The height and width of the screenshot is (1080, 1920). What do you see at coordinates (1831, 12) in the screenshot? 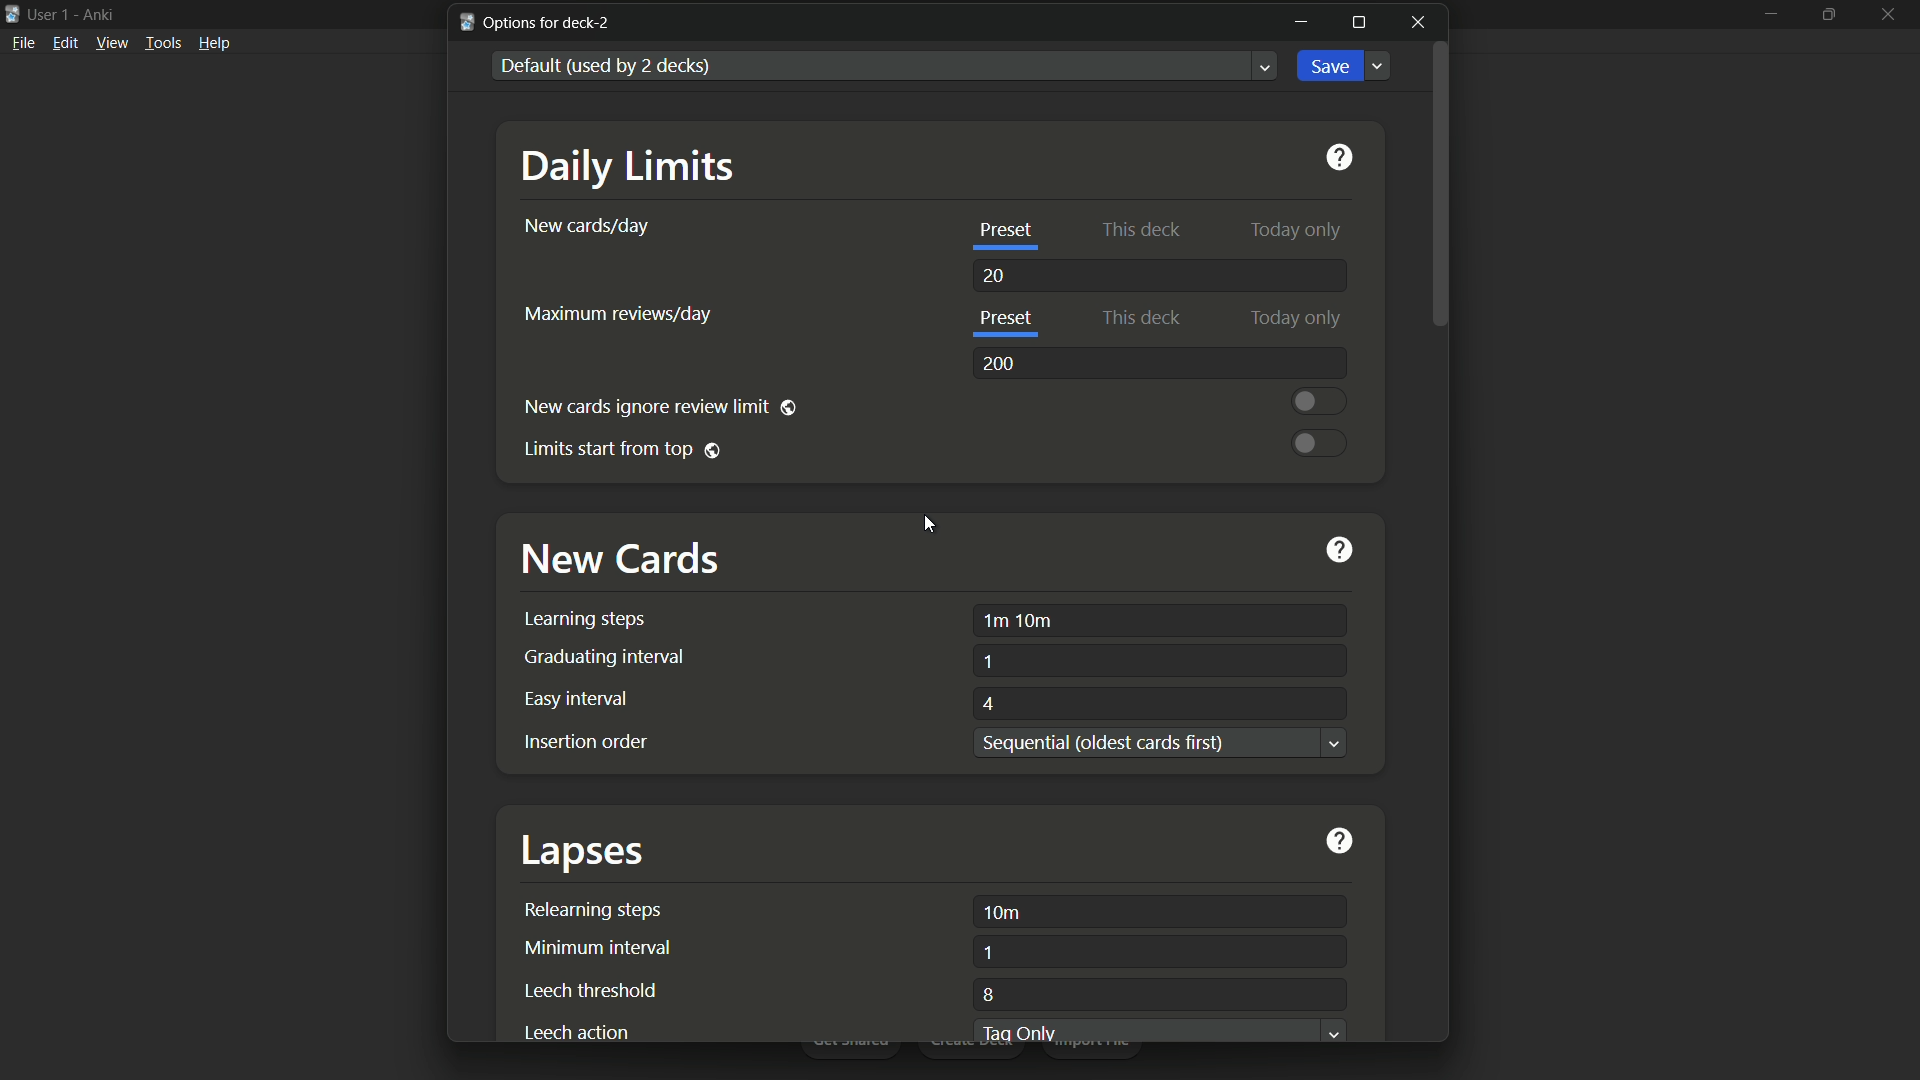
I see `maximize` at bounding box center [1831, 12].